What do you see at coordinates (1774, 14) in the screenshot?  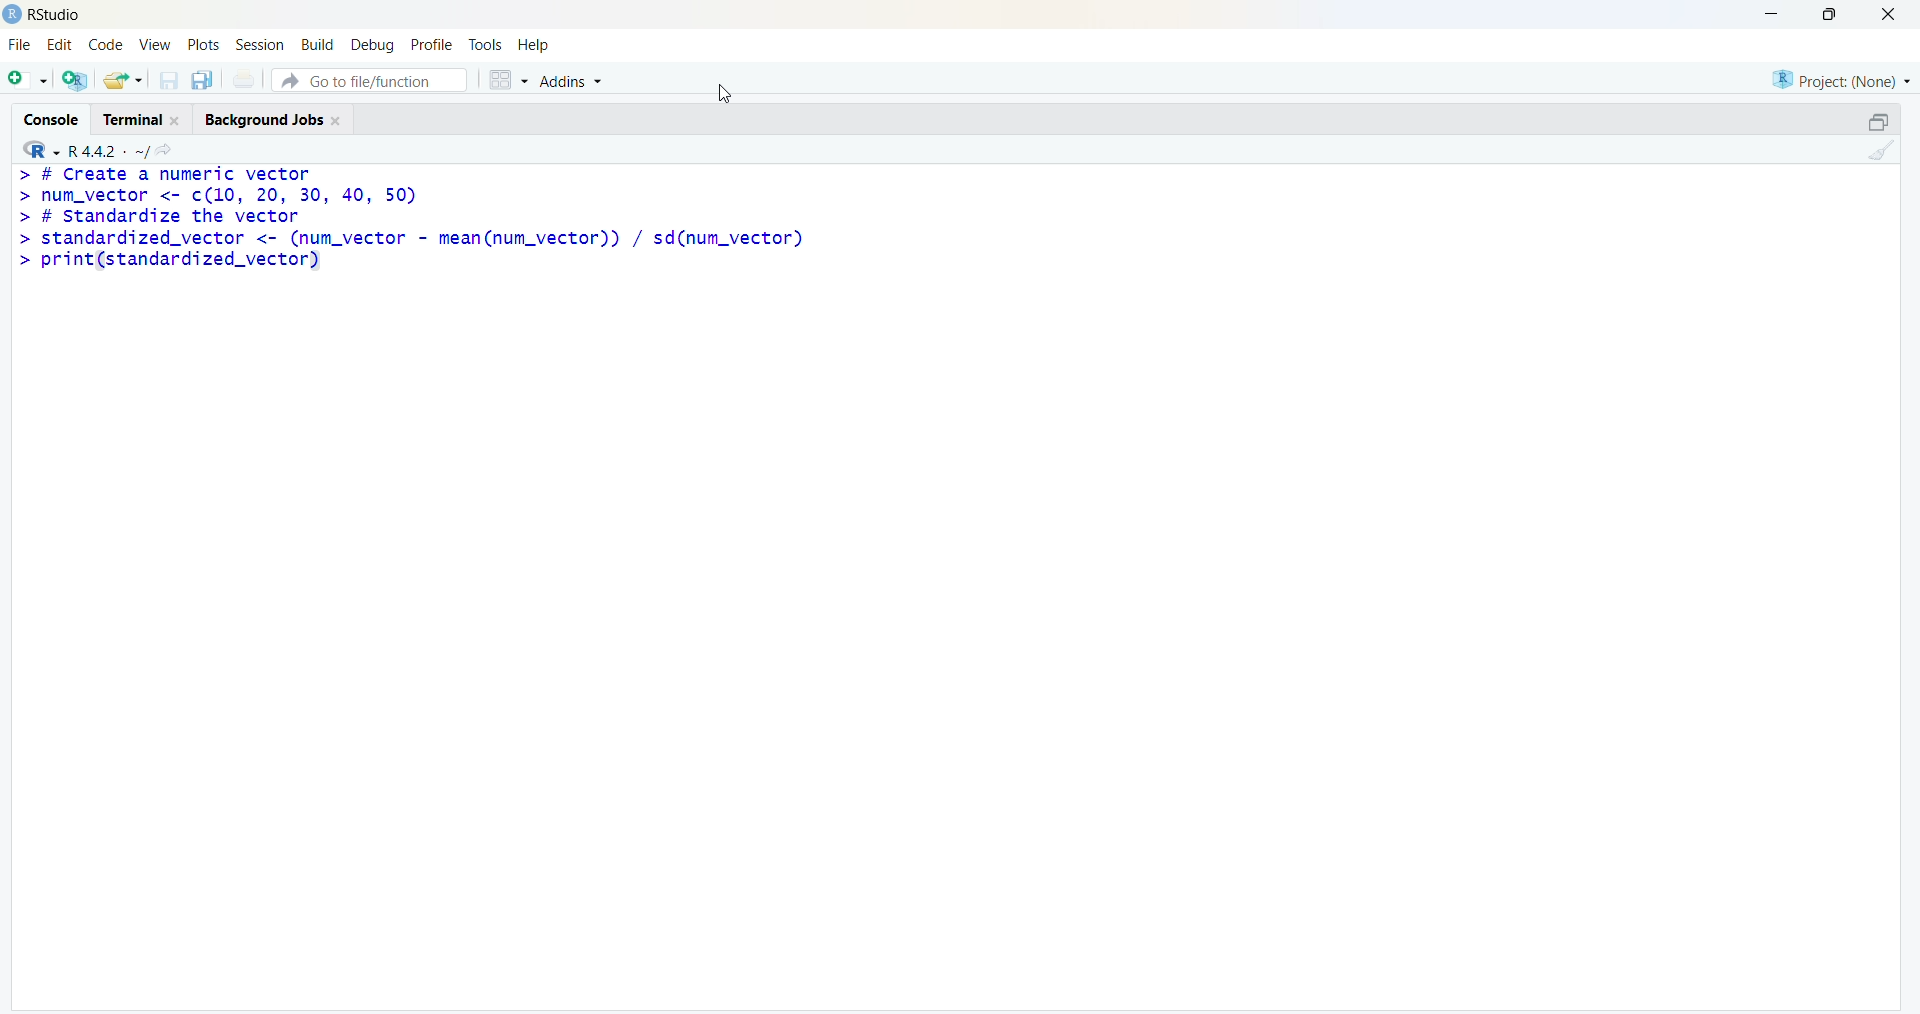 I see `minimise` at bounding box center [1774, 14].